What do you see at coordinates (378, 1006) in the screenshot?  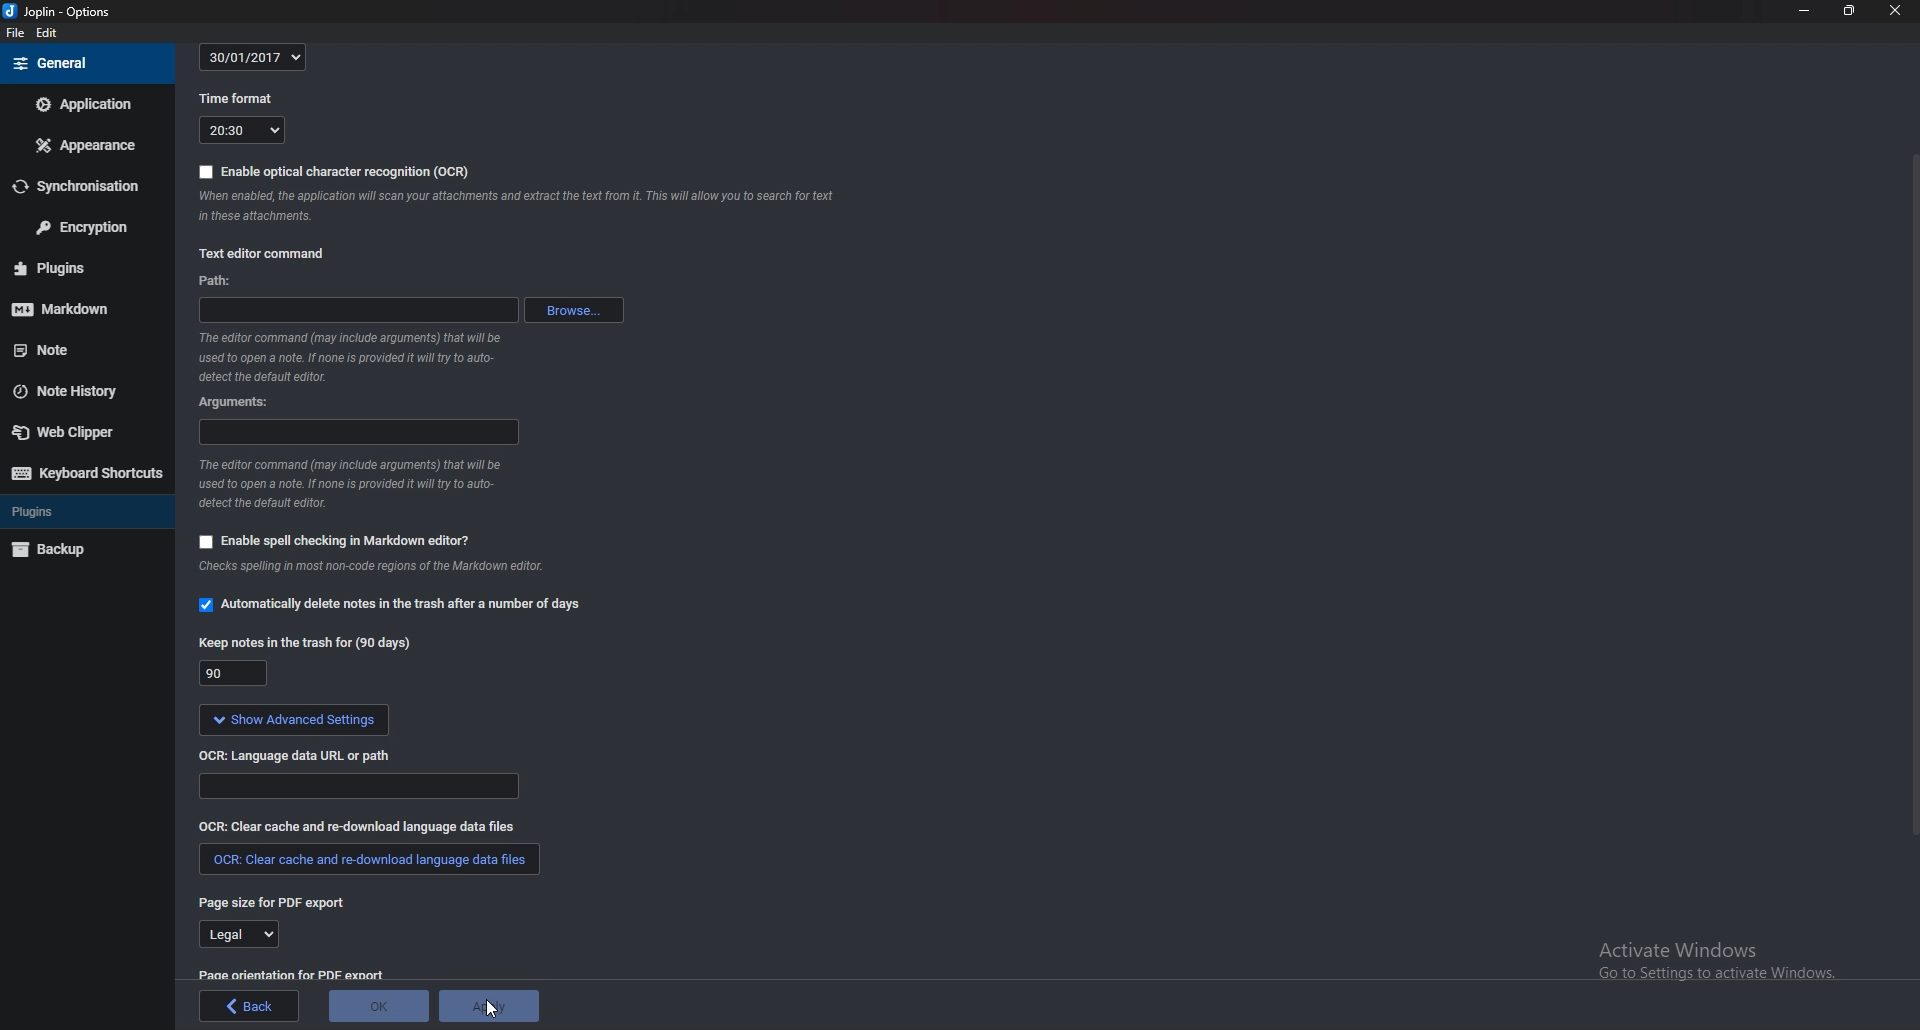 I see `ok` at bounding box center [378, 1006].